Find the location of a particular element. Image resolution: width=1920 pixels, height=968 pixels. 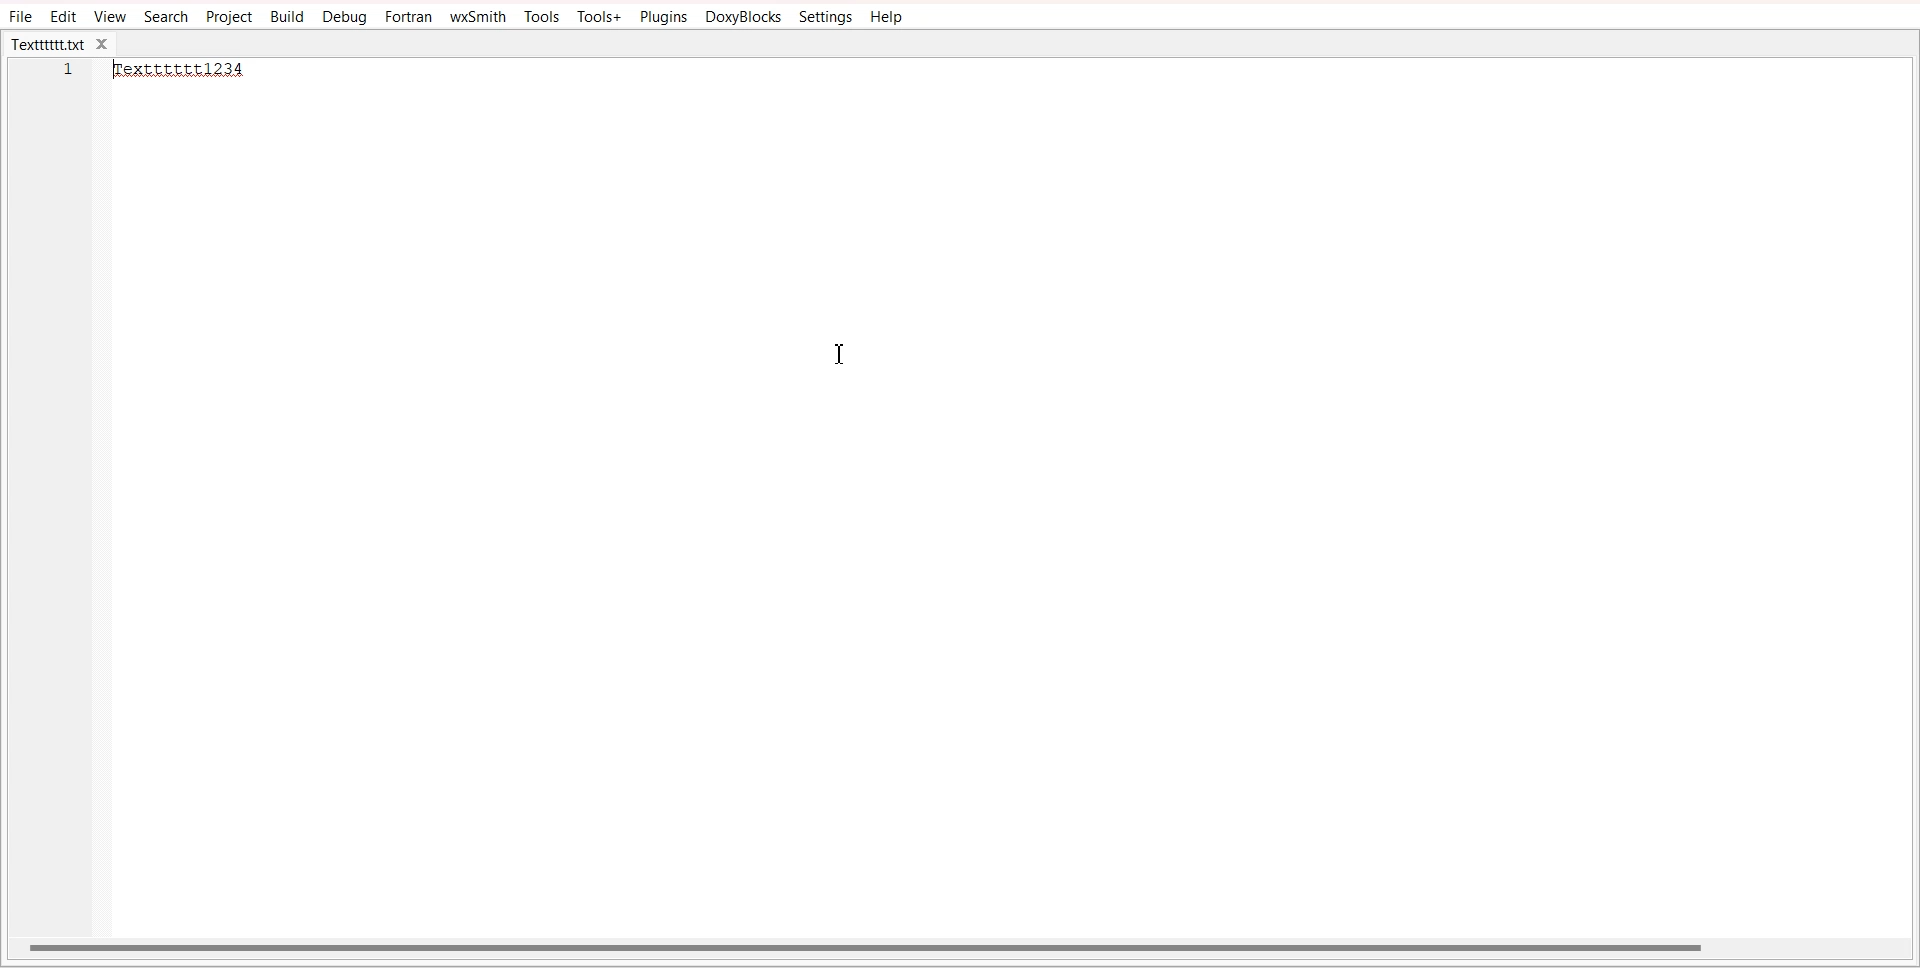

DoxyBlocks is located at coordinates (742, 16).